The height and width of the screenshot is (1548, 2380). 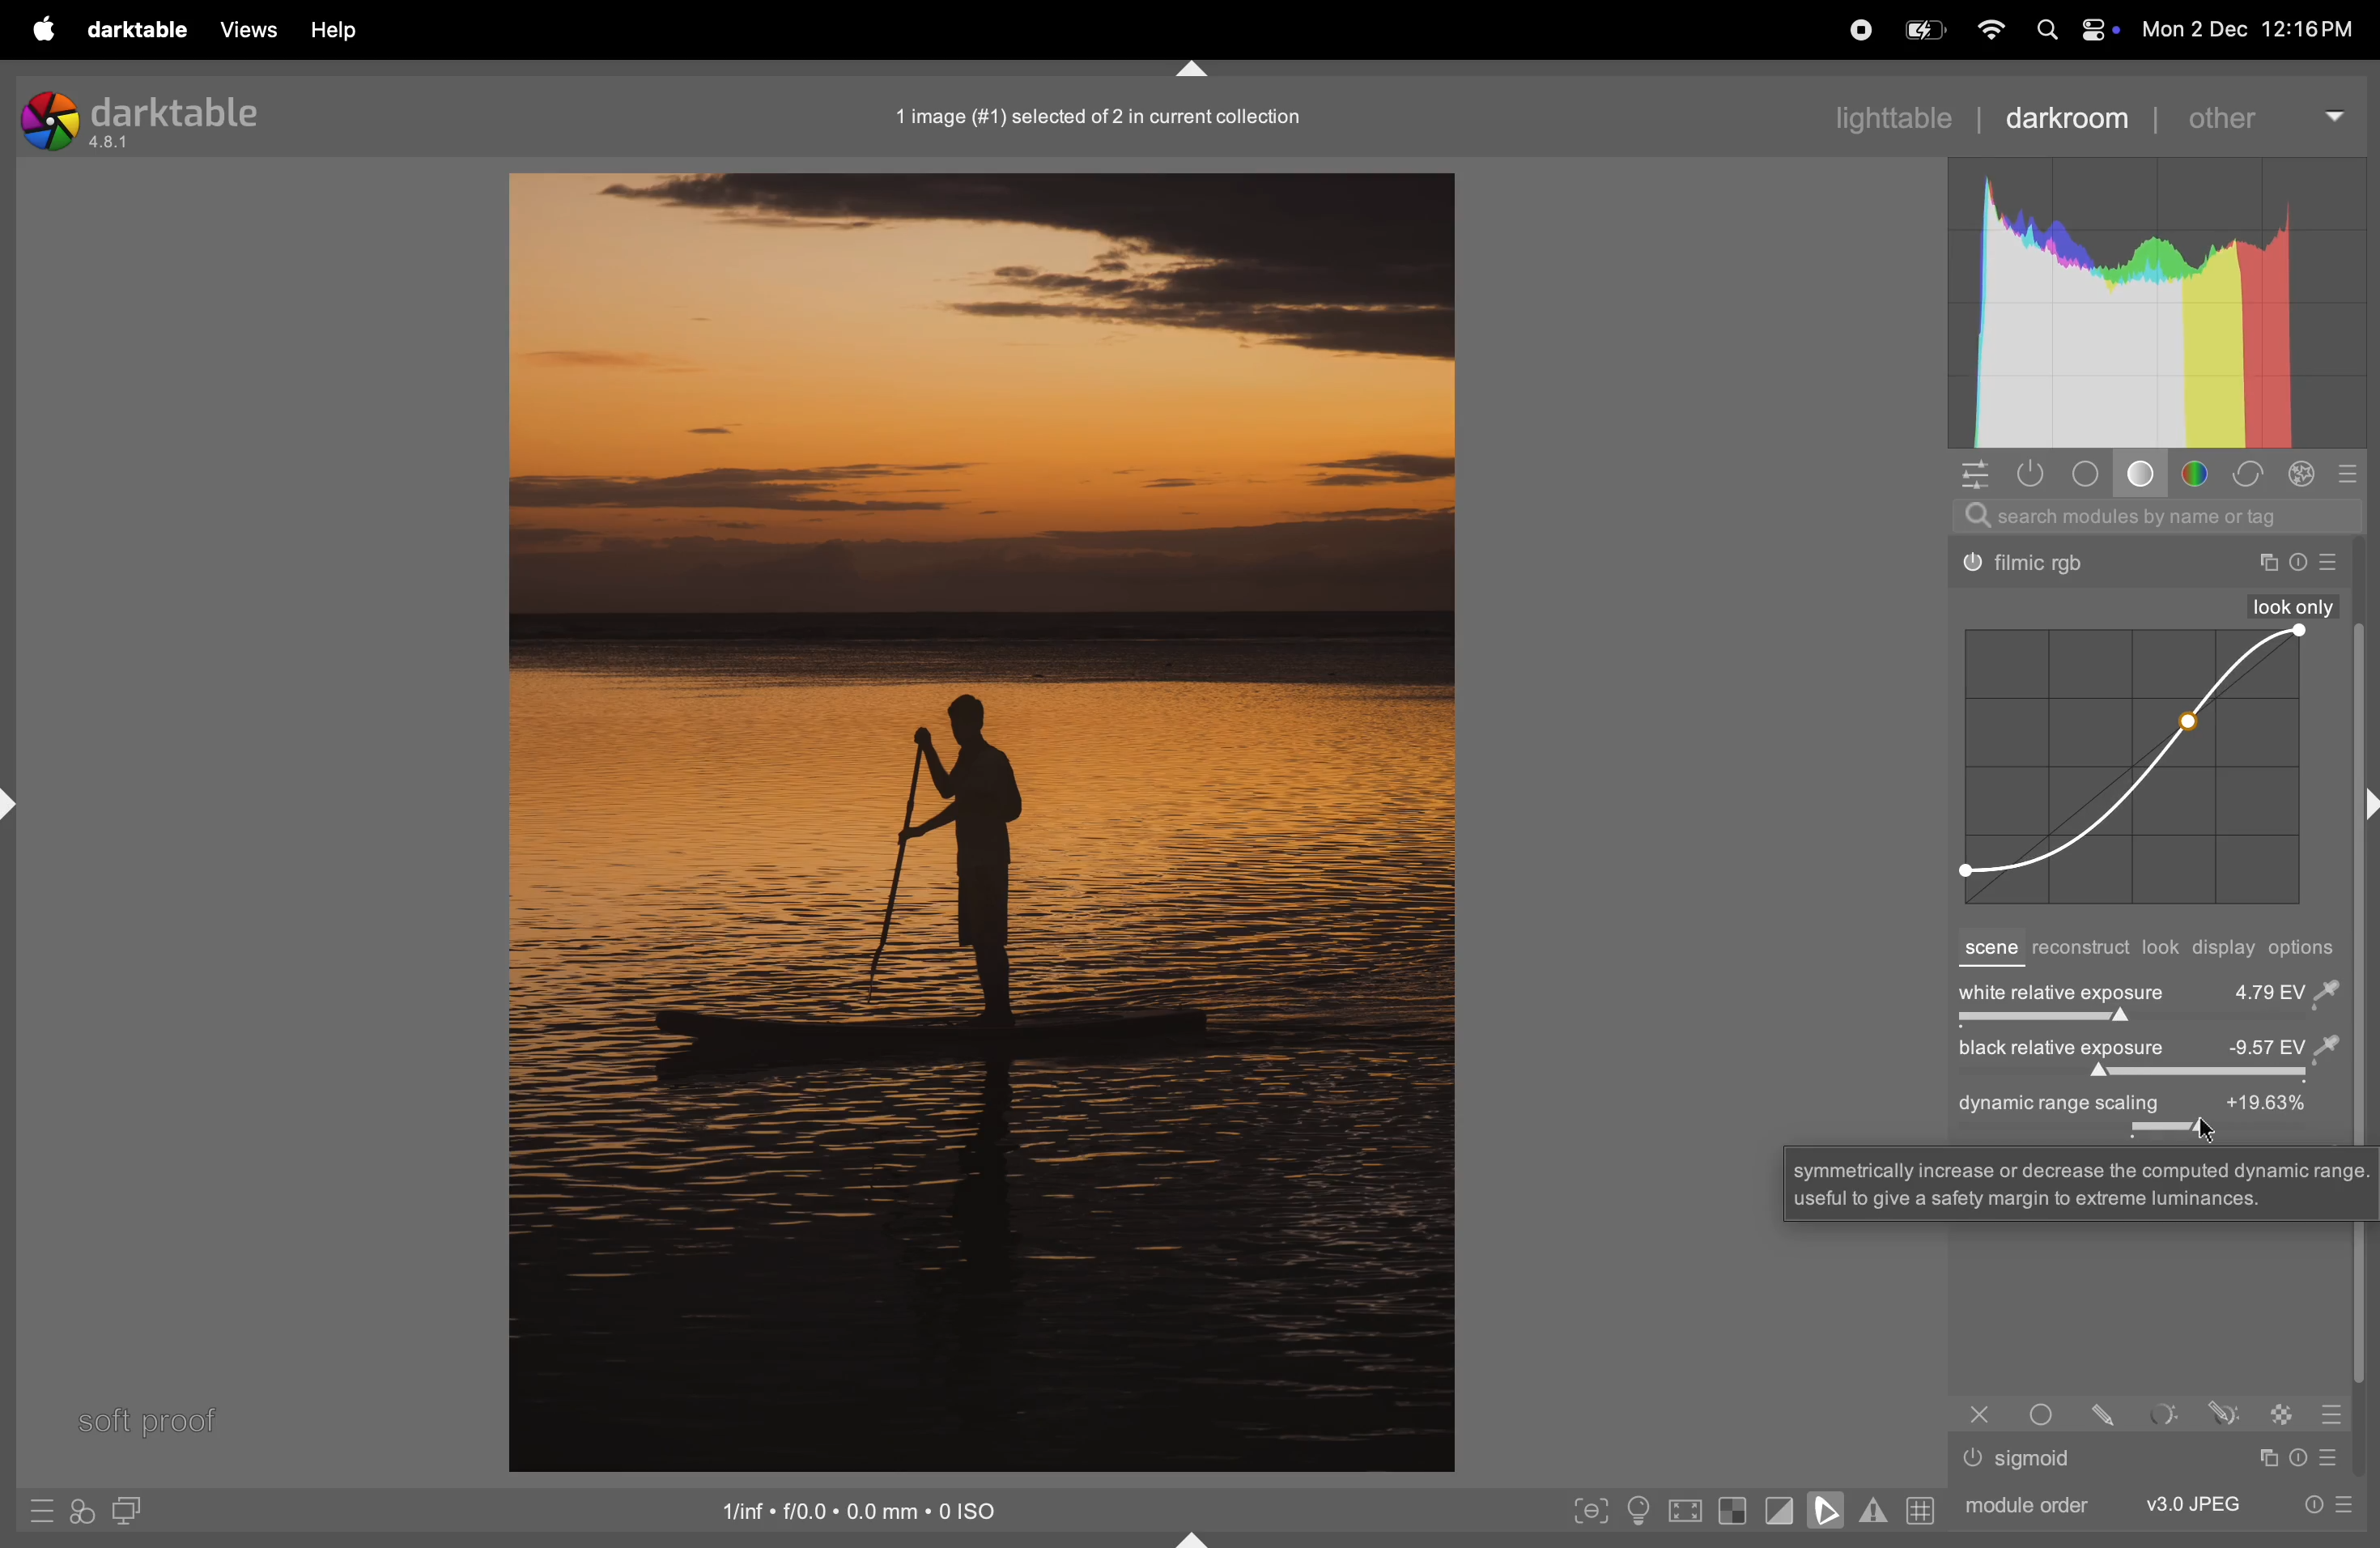 I want to click on date and time, so click(x=2257, y=32).